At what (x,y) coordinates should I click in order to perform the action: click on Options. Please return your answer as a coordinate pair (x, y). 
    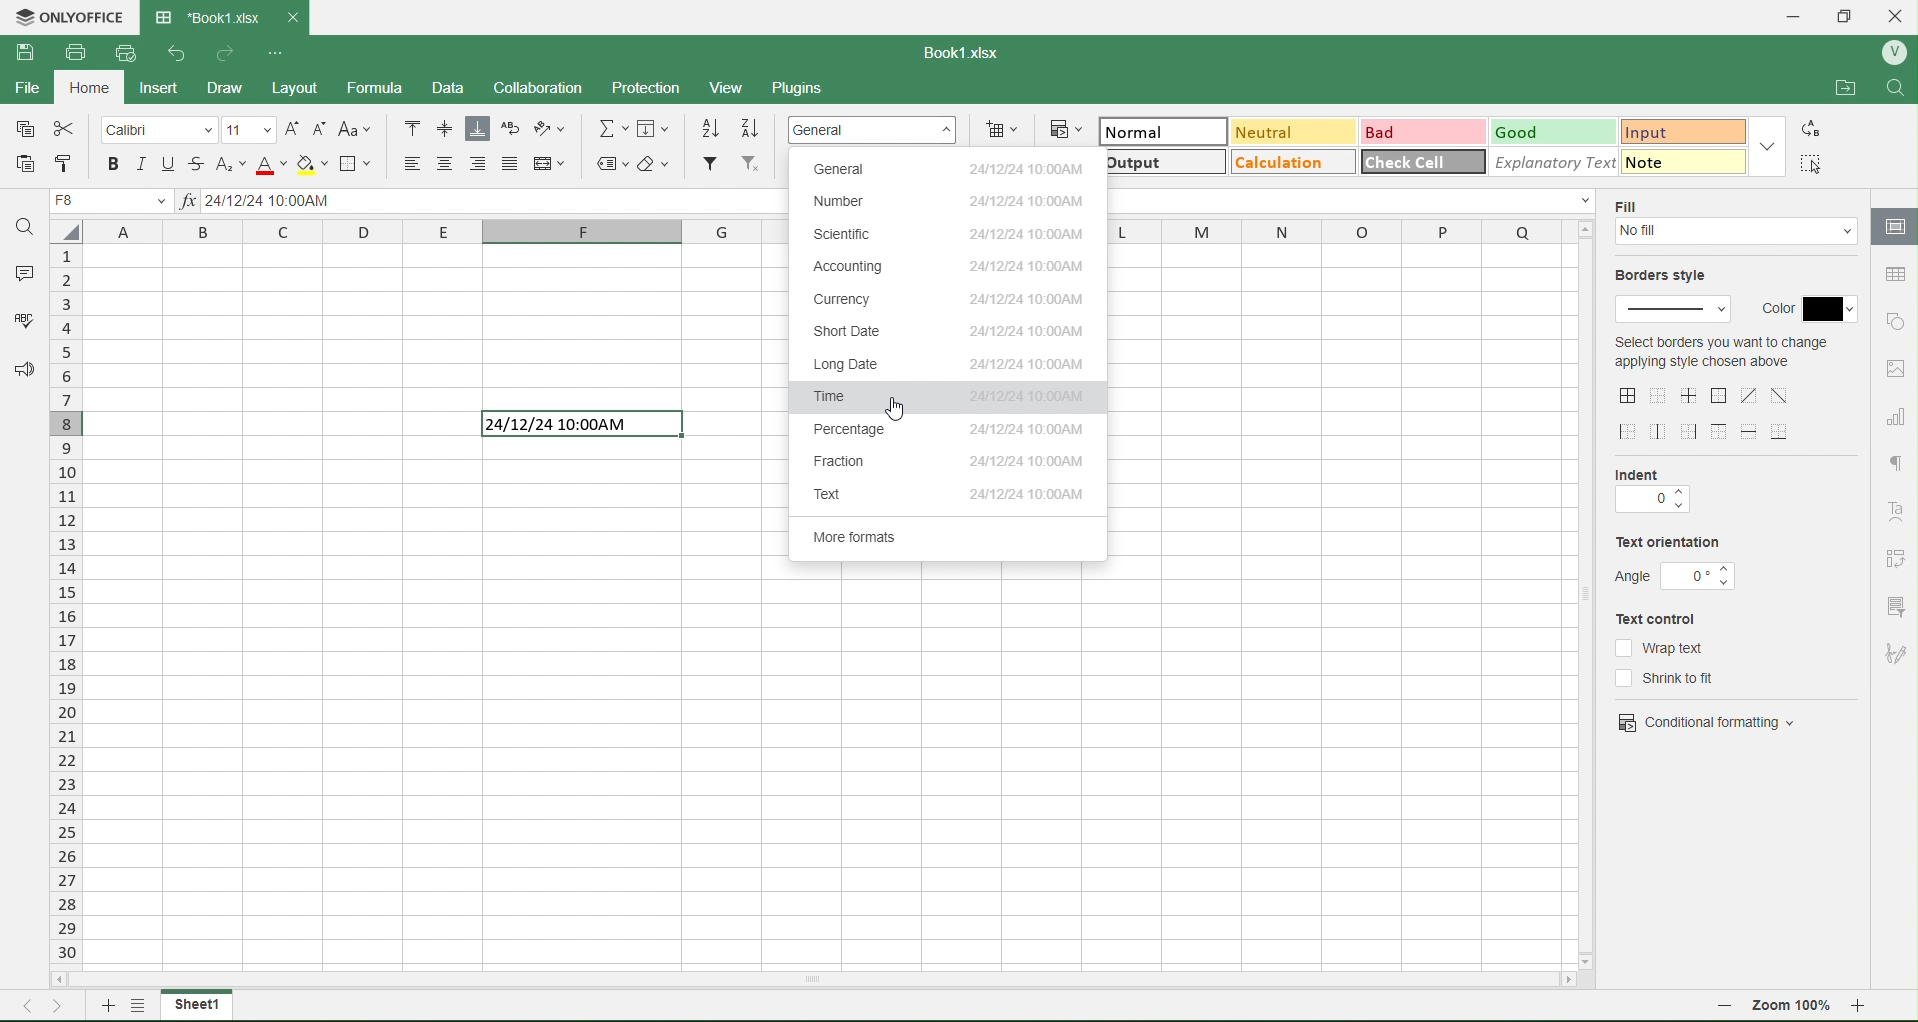
    Looking at the image, I should click on (135, 1008).